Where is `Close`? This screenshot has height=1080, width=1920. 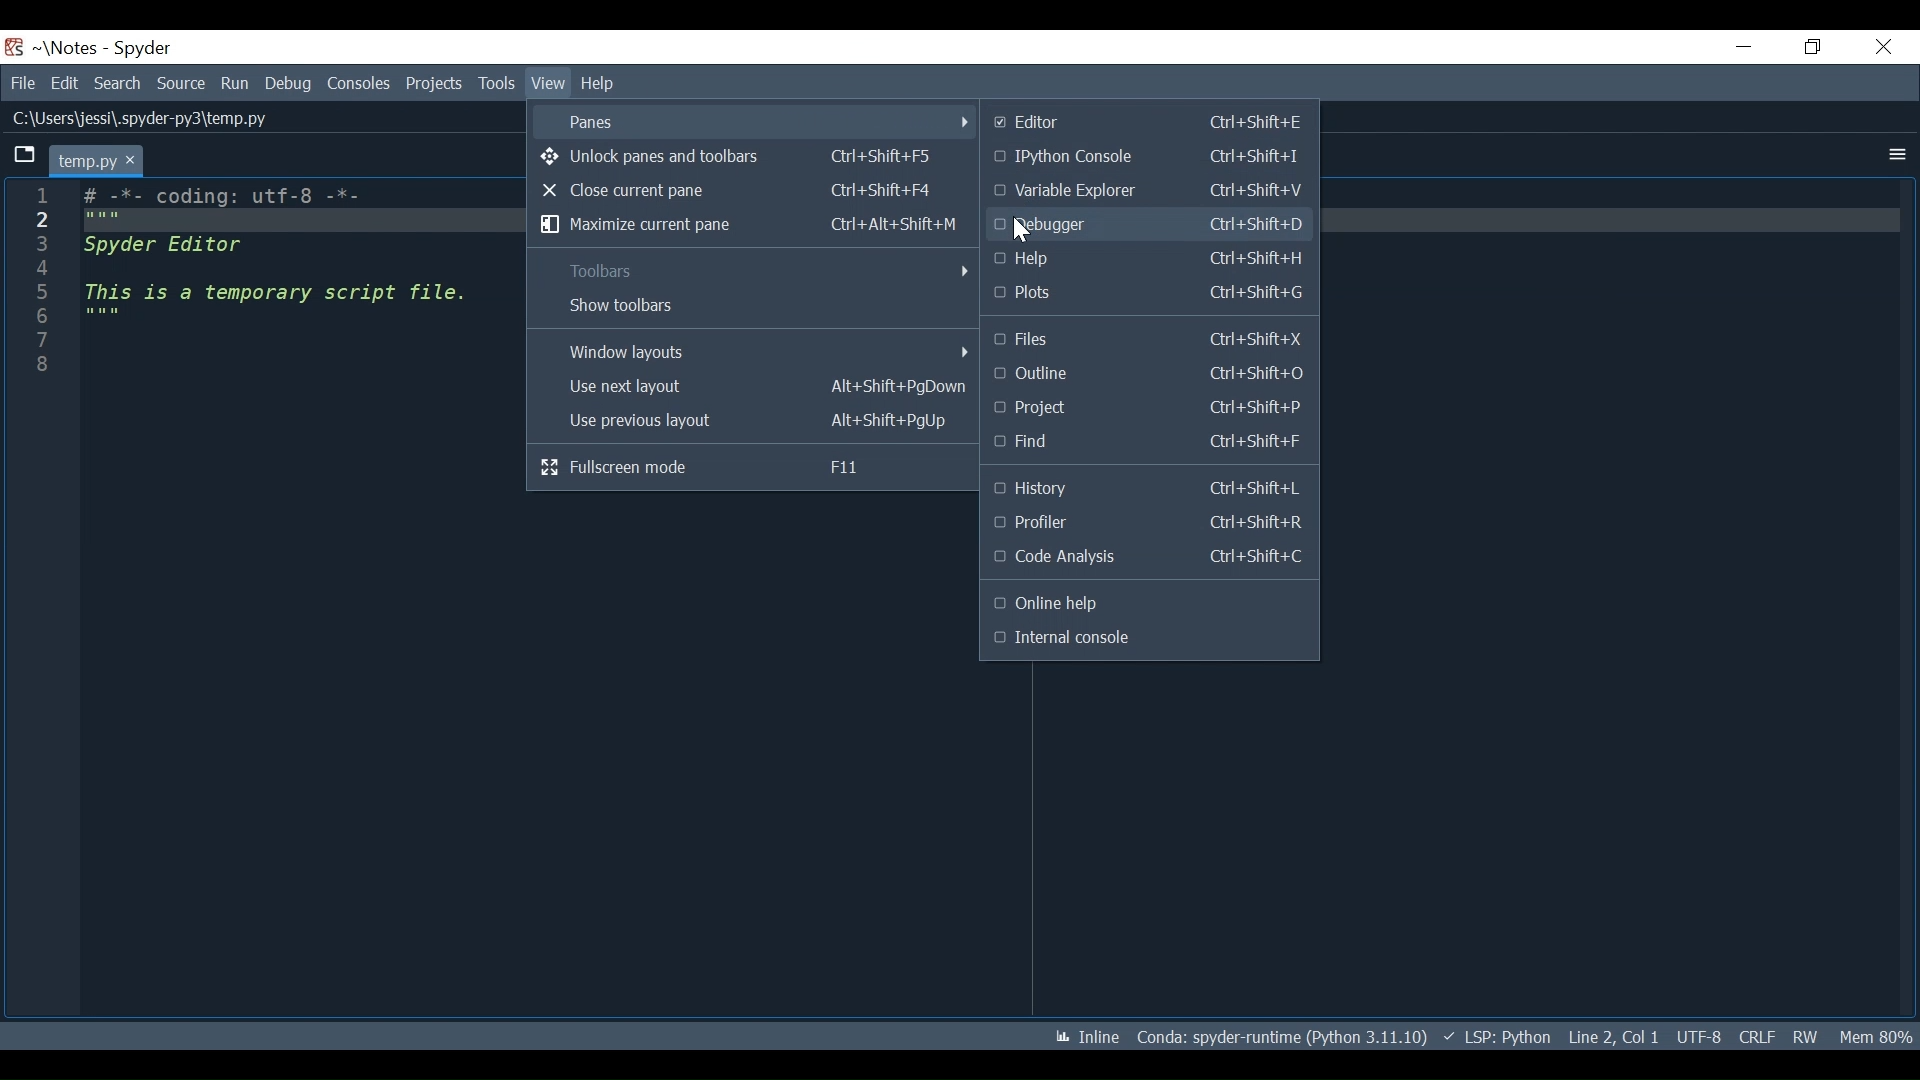
Close is located at coordinates (1879, 49).